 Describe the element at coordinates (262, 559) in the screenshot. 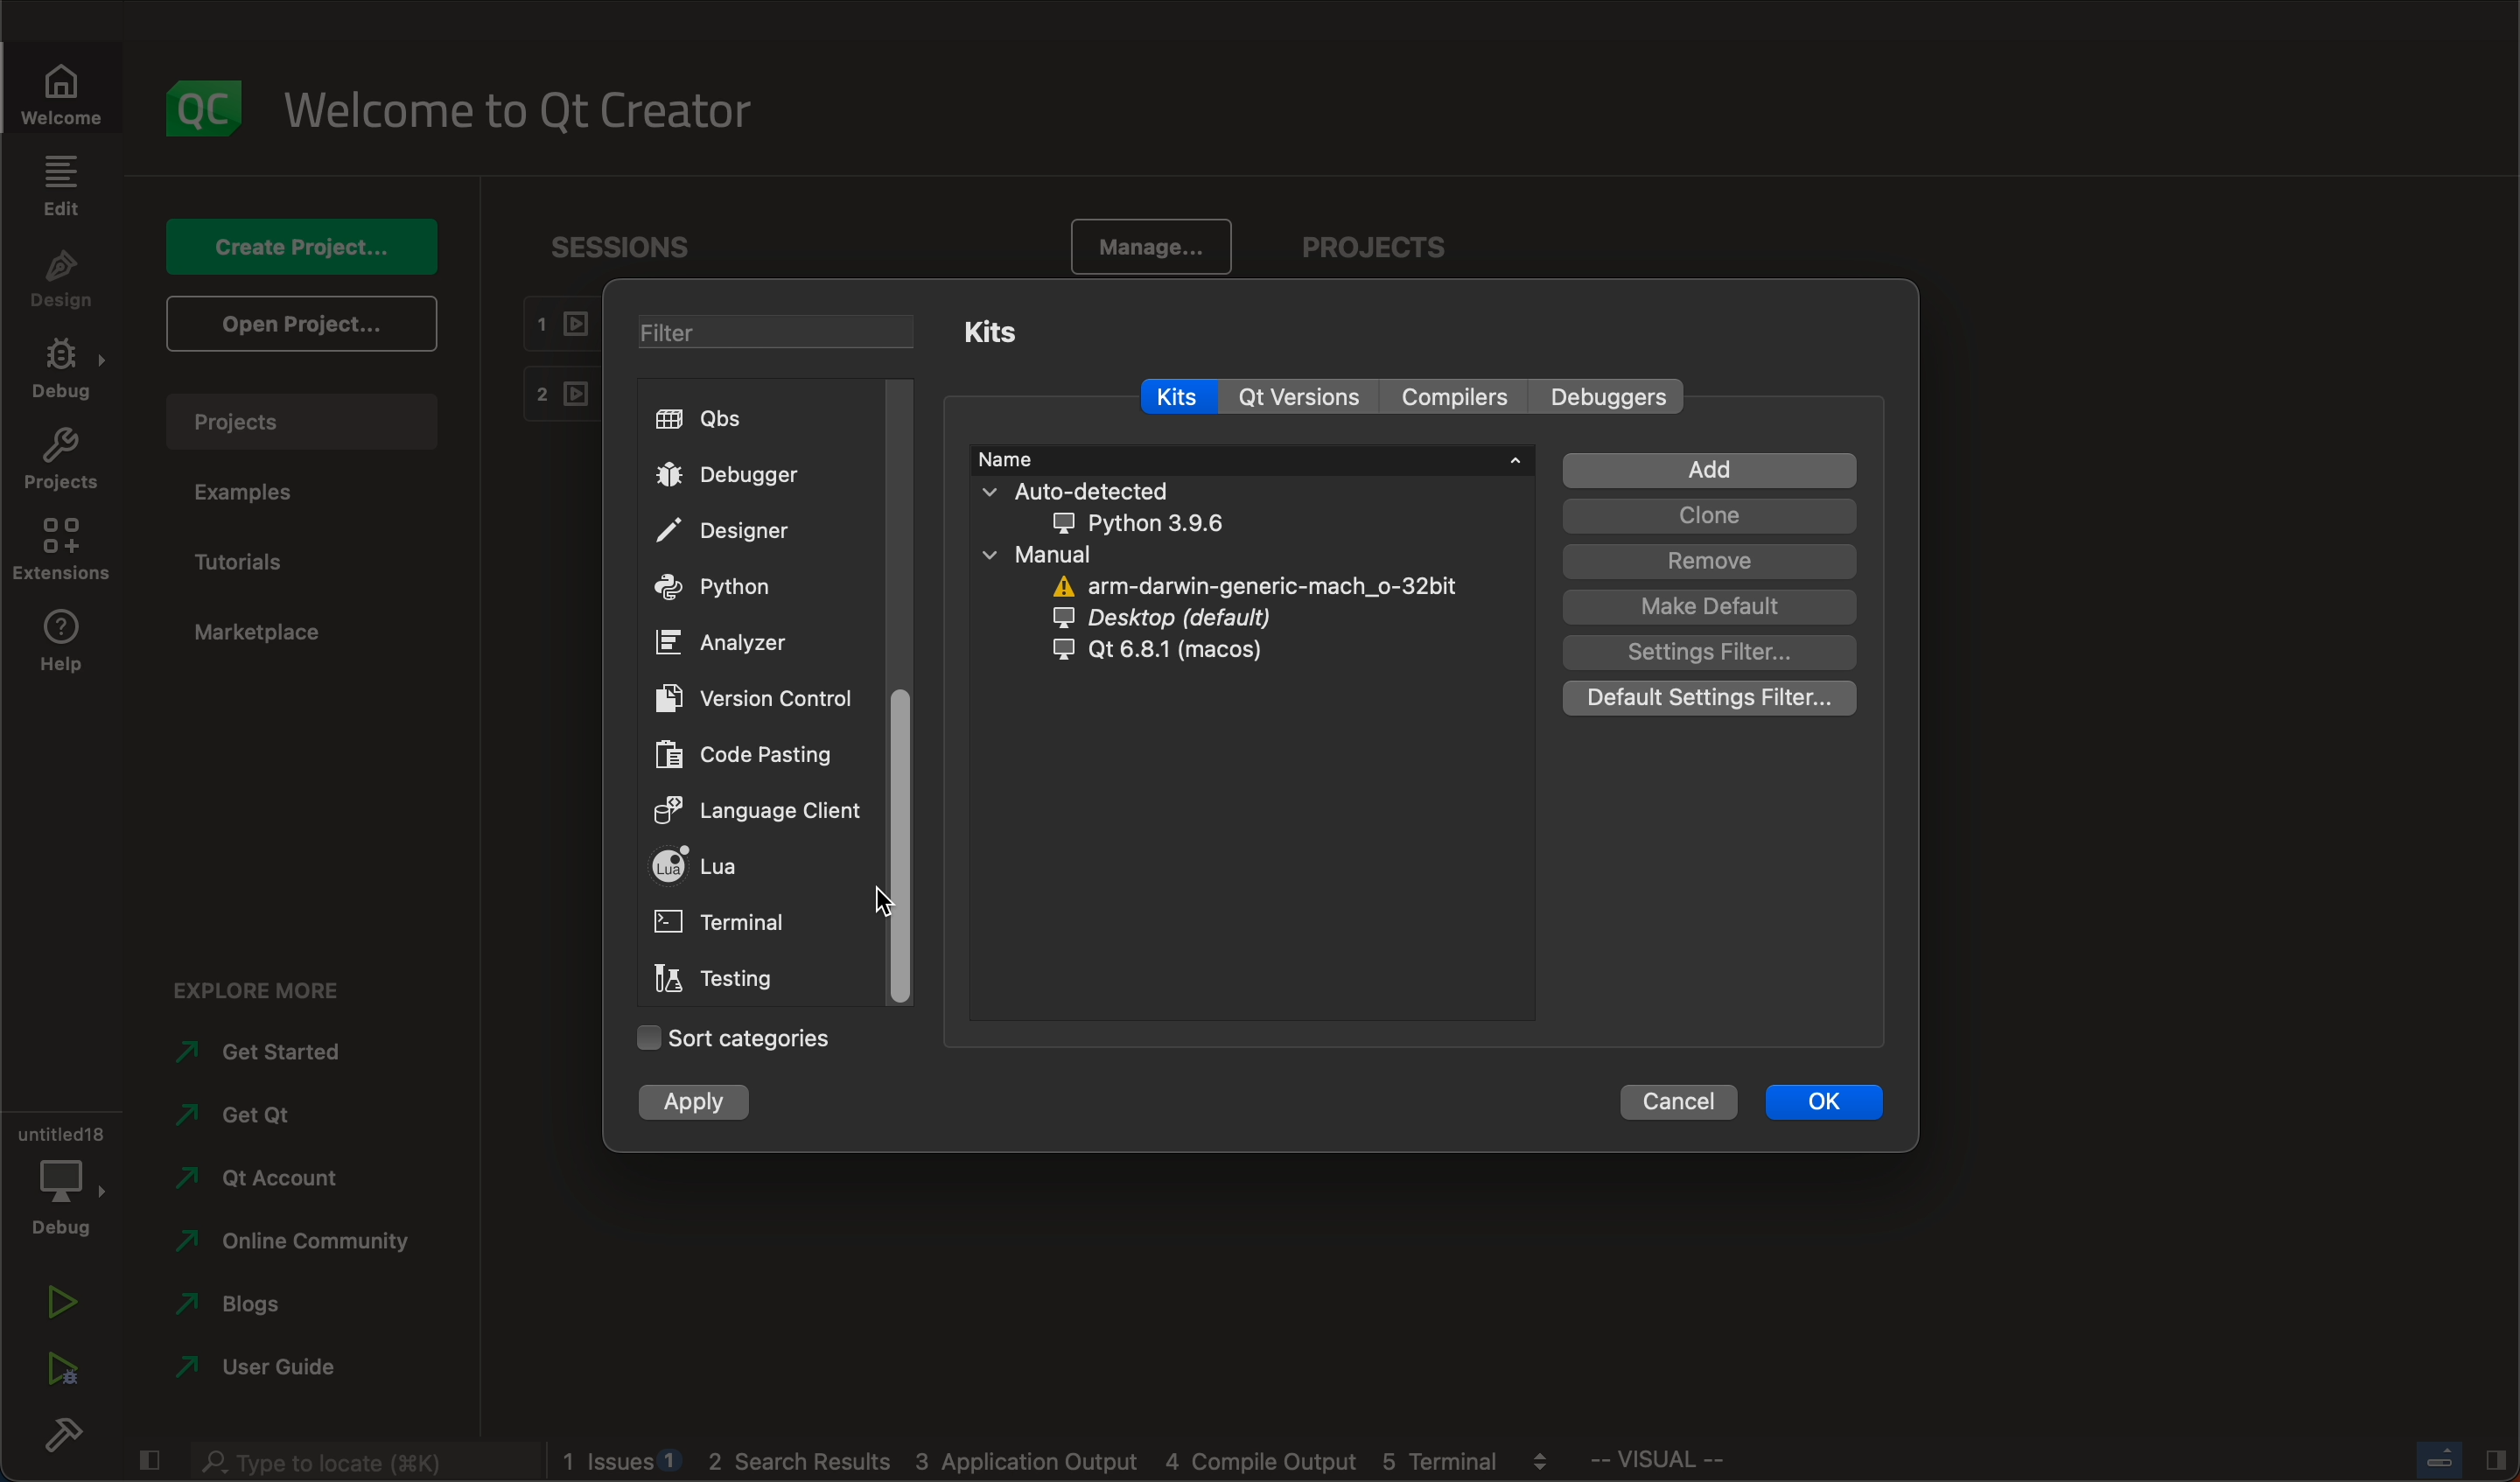

I see `tutorials` at that location.